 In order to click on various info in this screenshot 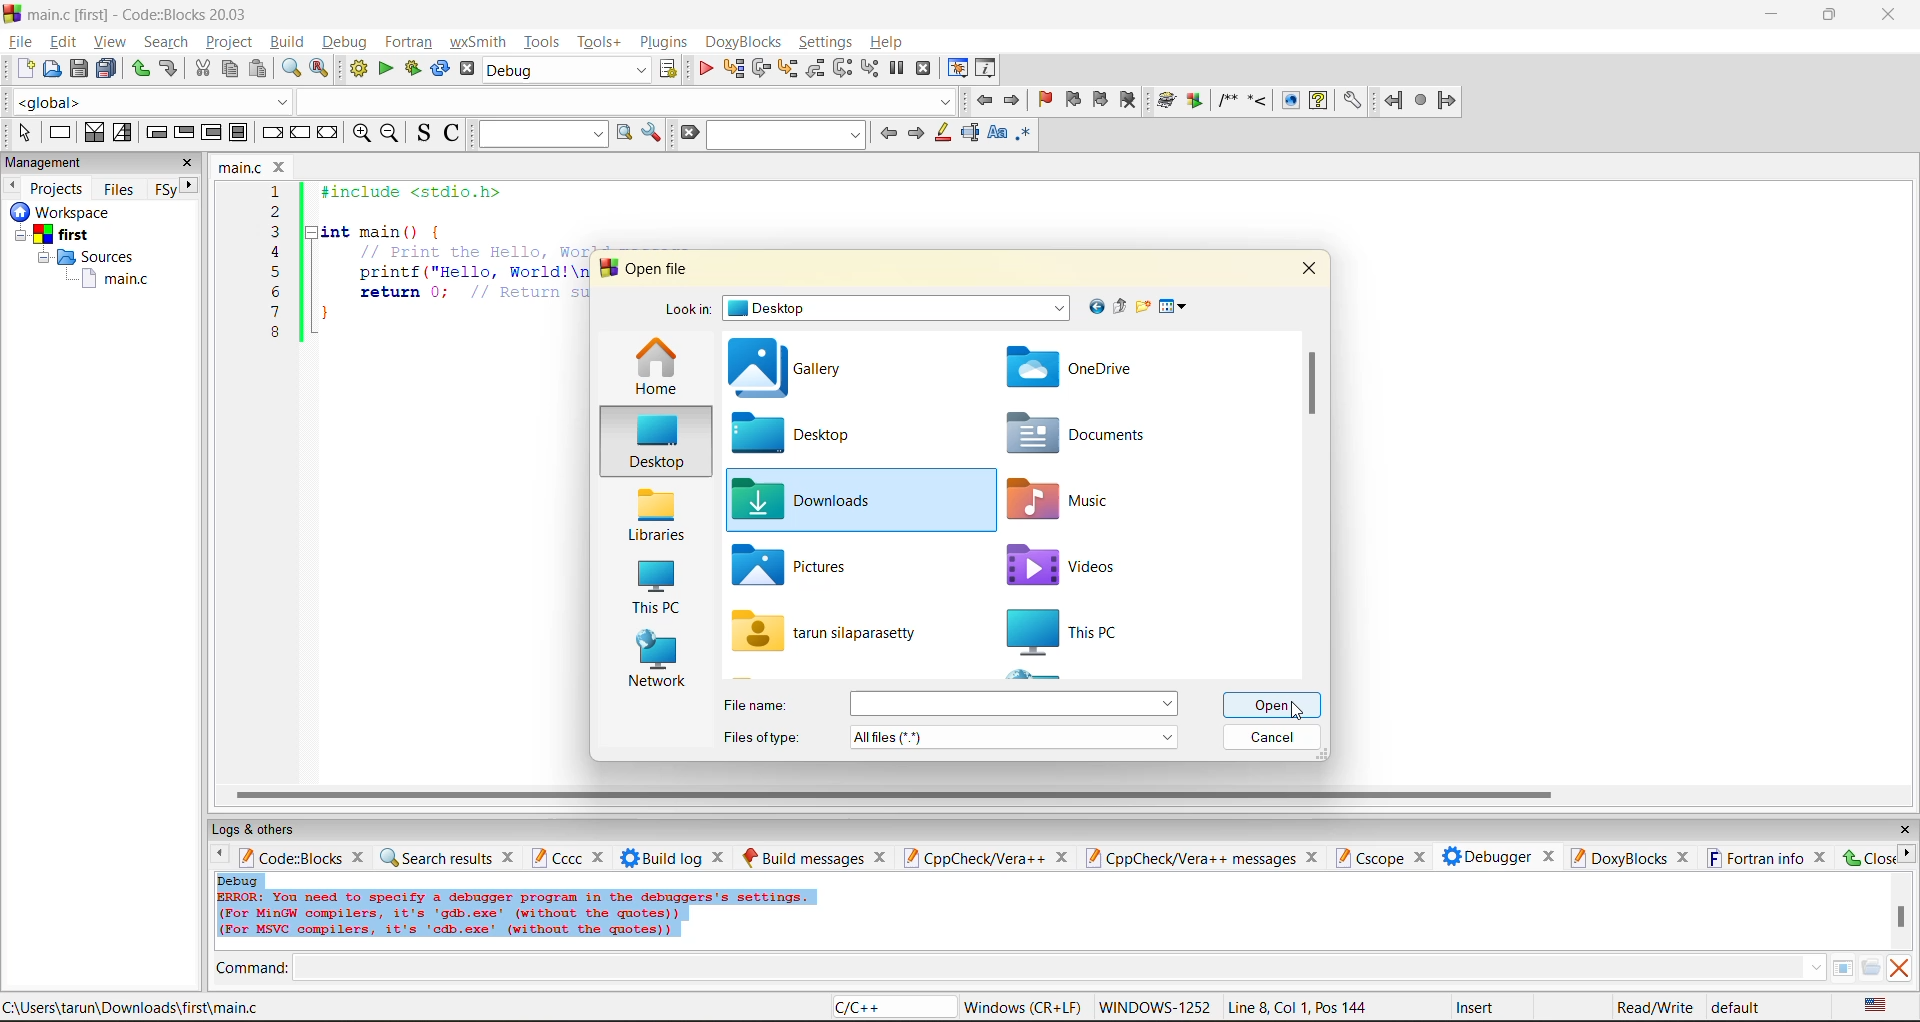, I will do `click(987, 69)`.